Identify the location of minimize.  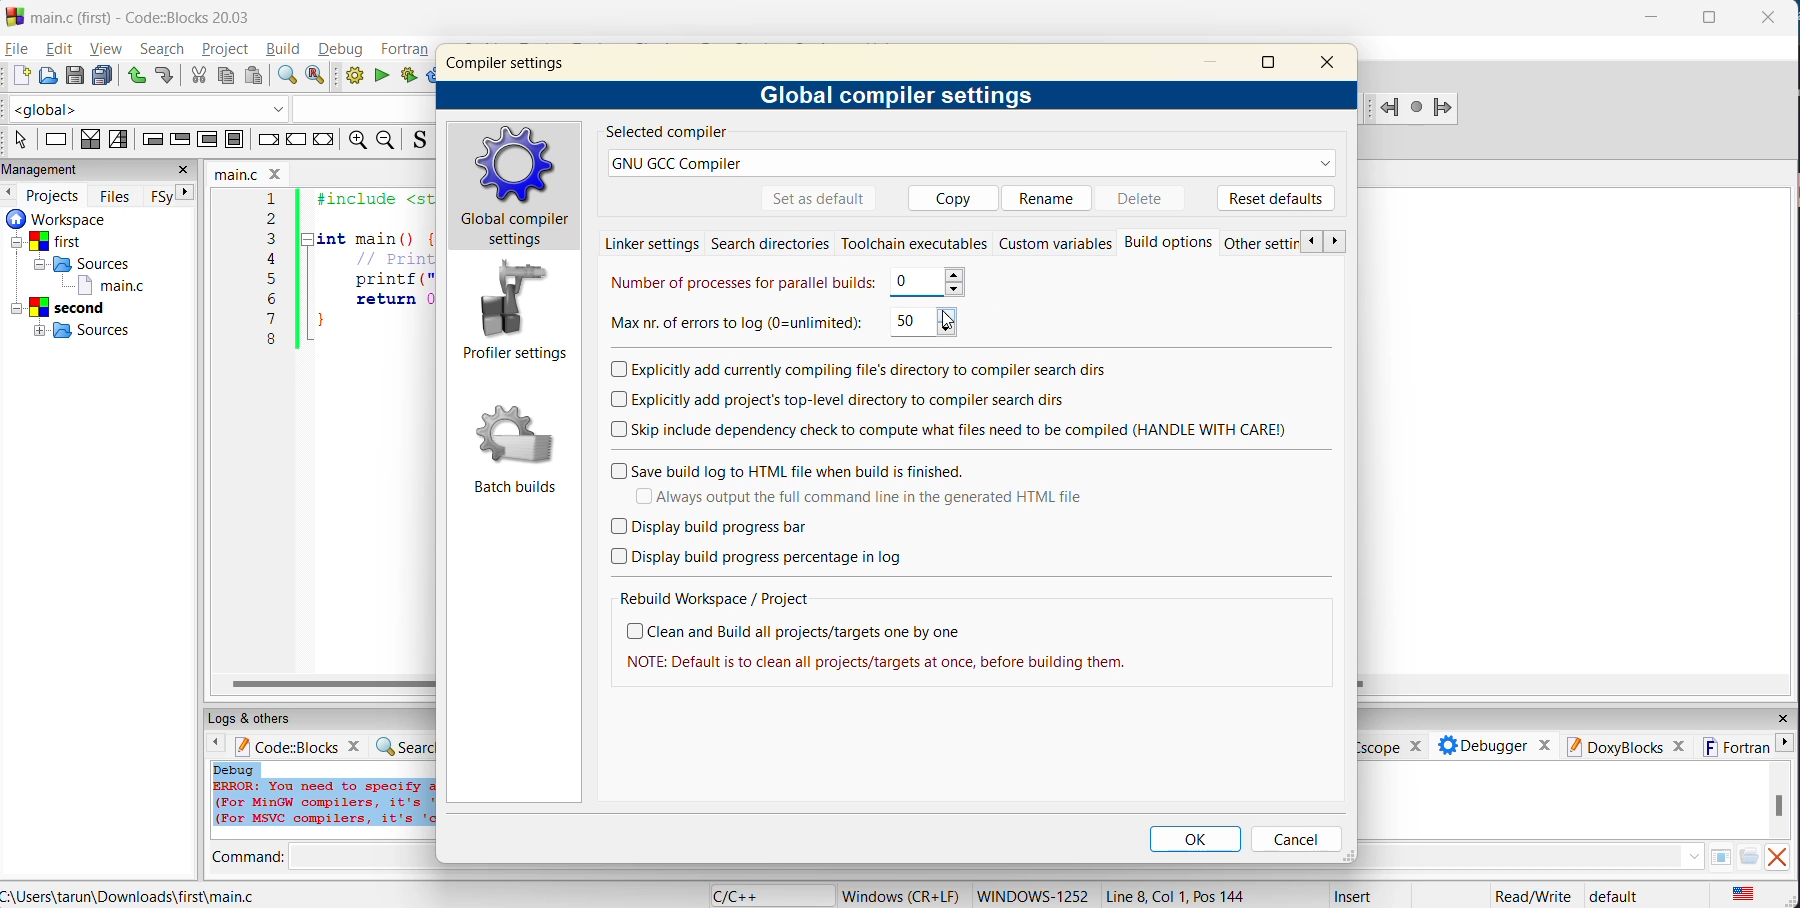
(1212, 61).